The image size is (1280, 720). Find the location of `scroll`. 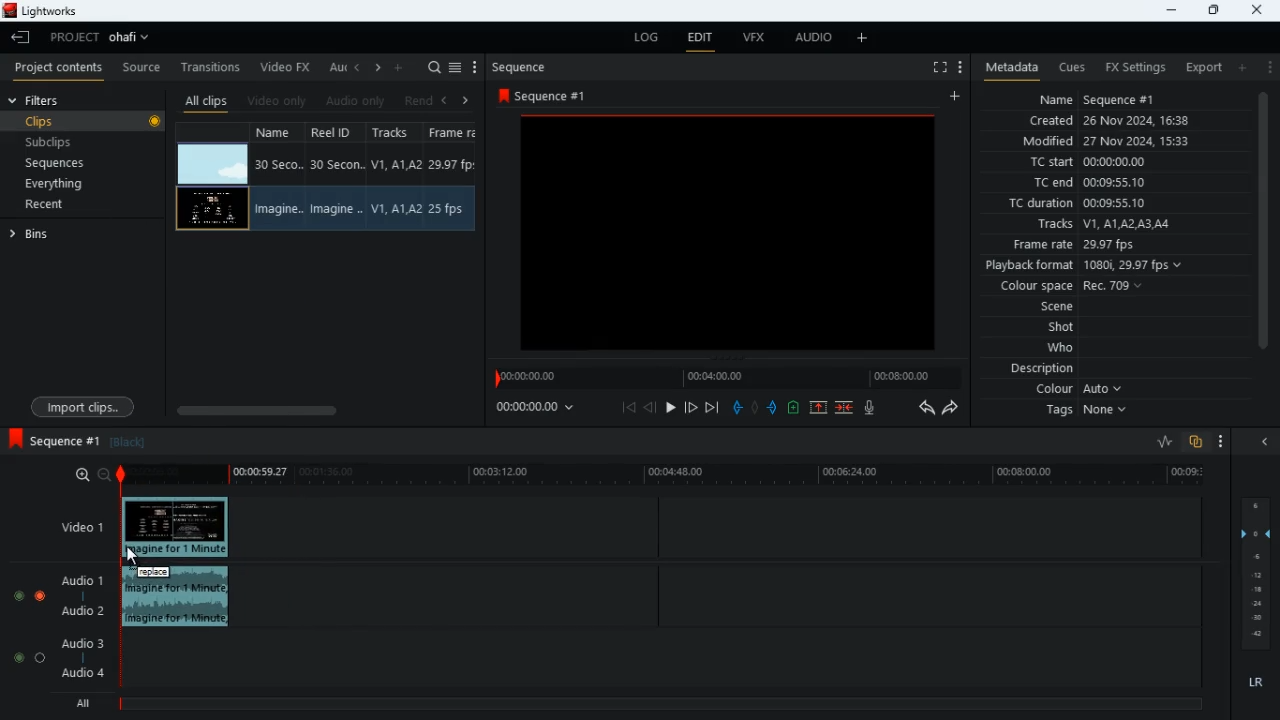

scroll is located at coordinates (1261, 234).